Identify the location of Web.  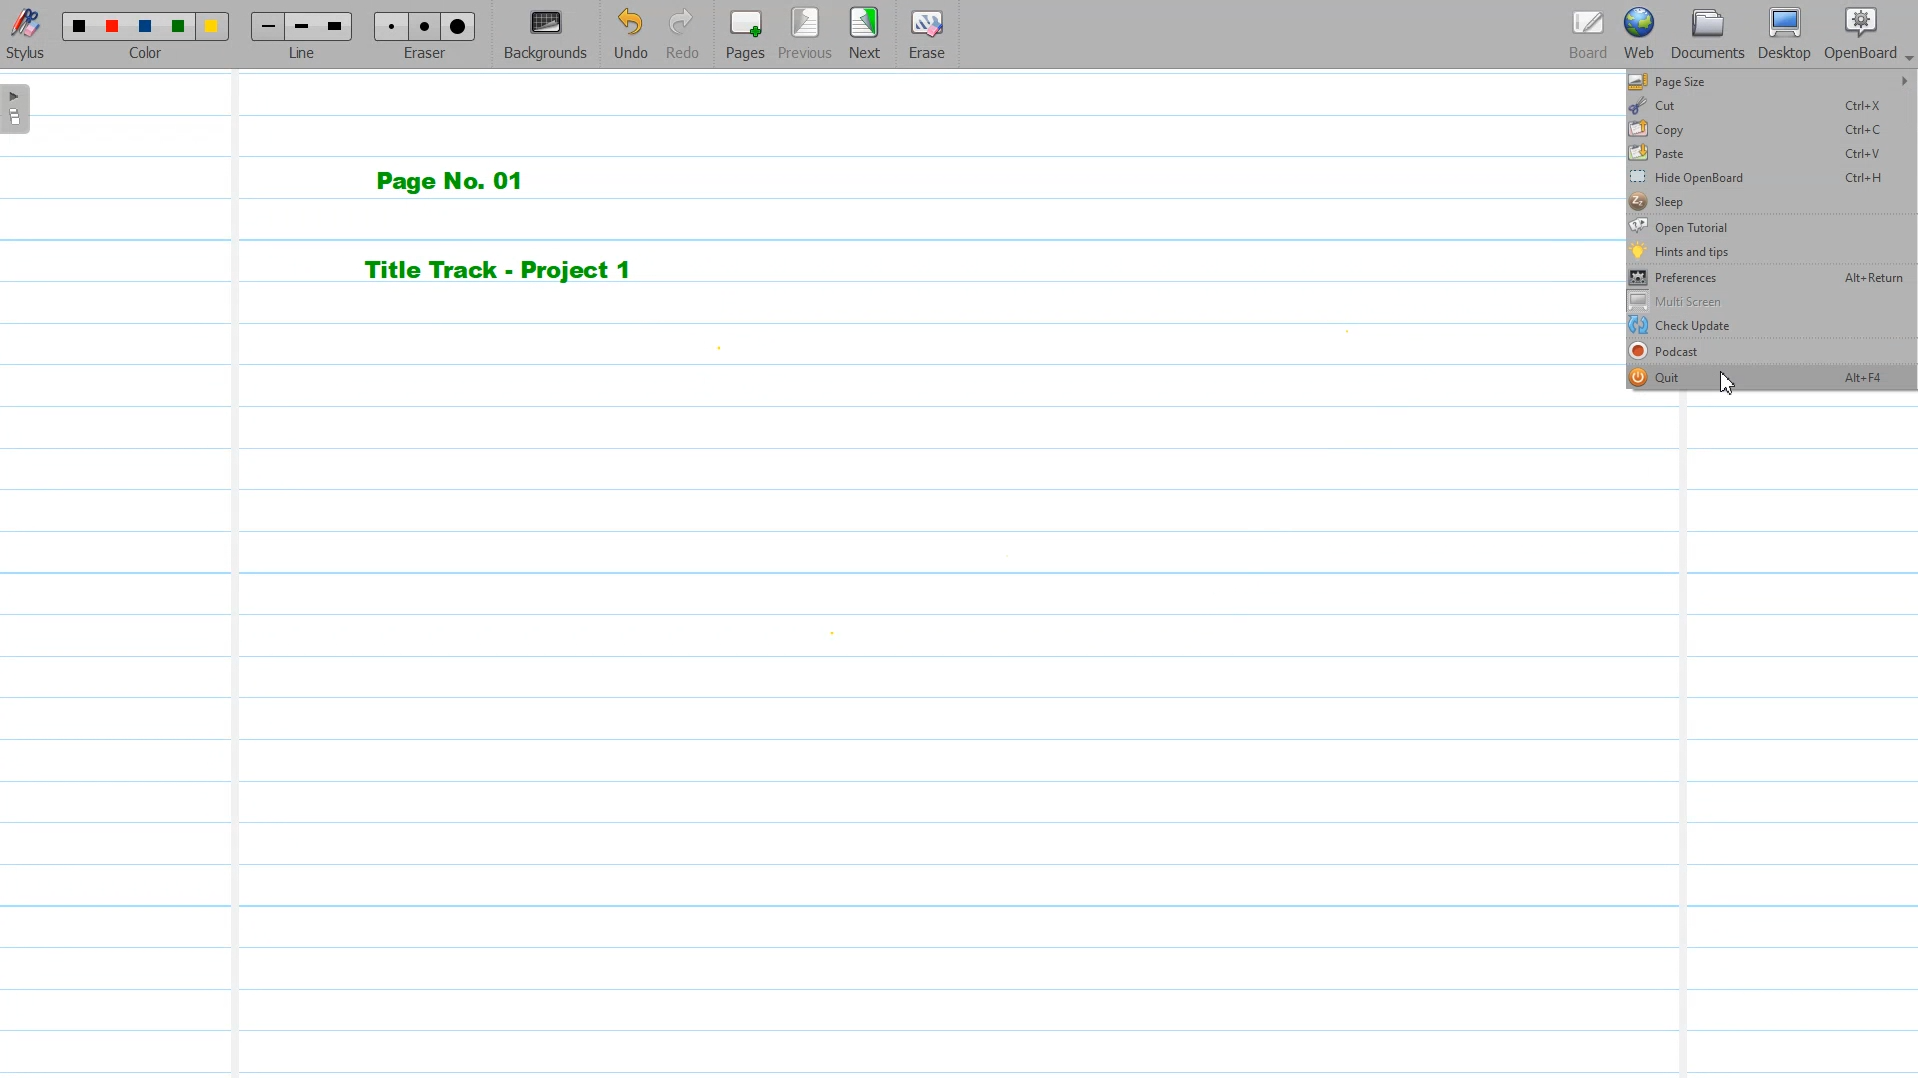
(1637, 34).